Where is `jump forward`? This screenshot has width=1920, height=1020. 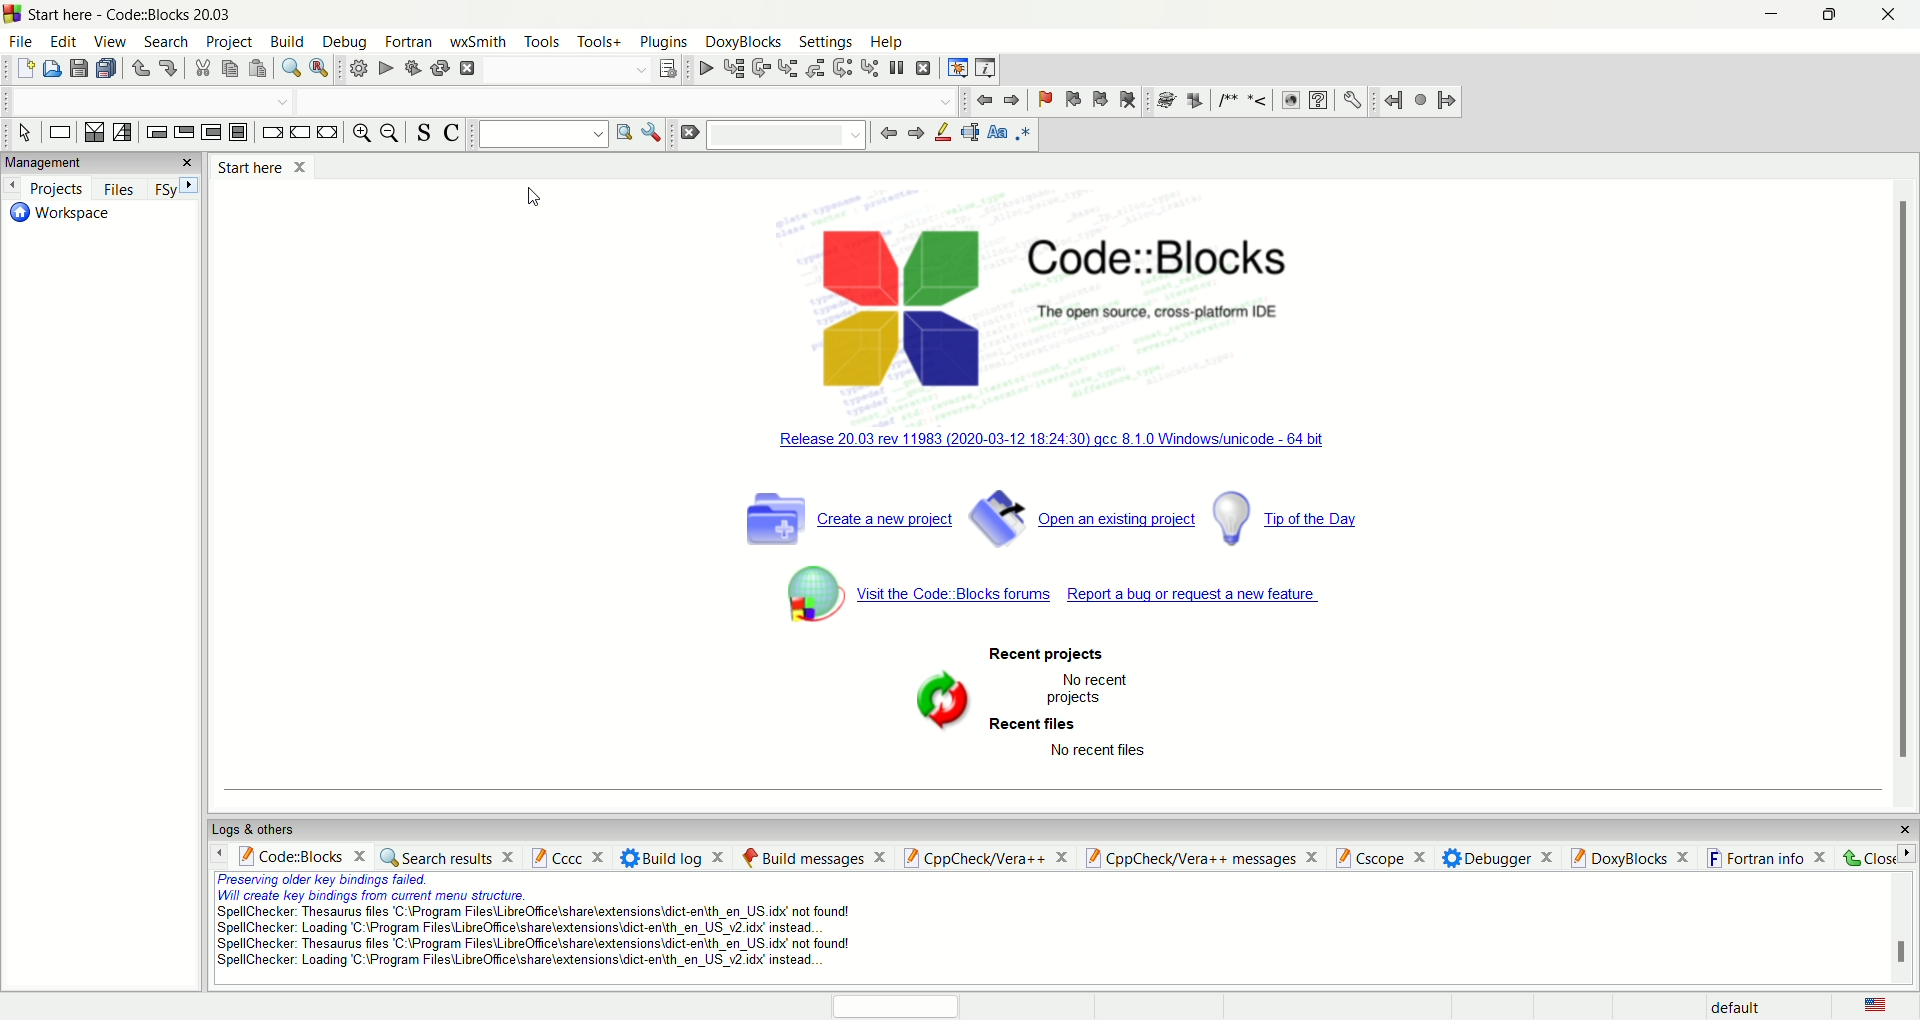
jump forward is located at coordinates (1450, 100).